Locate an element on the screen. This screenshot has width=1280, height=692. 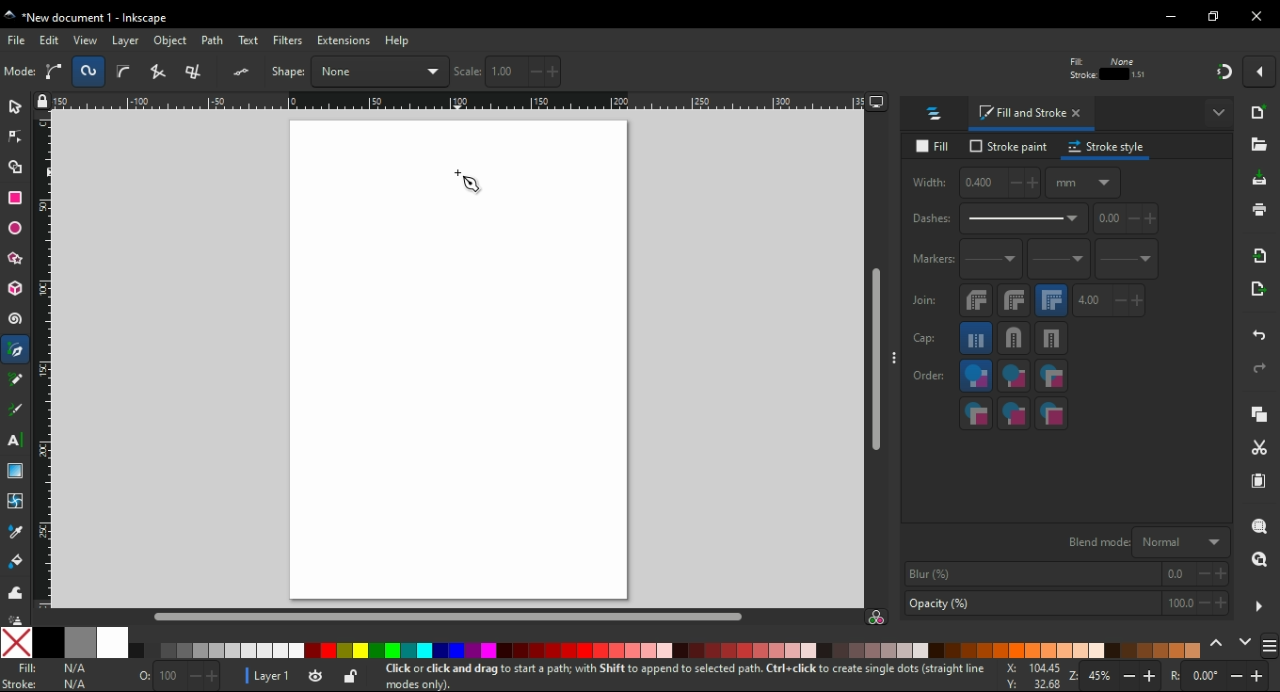
dropper tool is located at coordinates (17, 532).